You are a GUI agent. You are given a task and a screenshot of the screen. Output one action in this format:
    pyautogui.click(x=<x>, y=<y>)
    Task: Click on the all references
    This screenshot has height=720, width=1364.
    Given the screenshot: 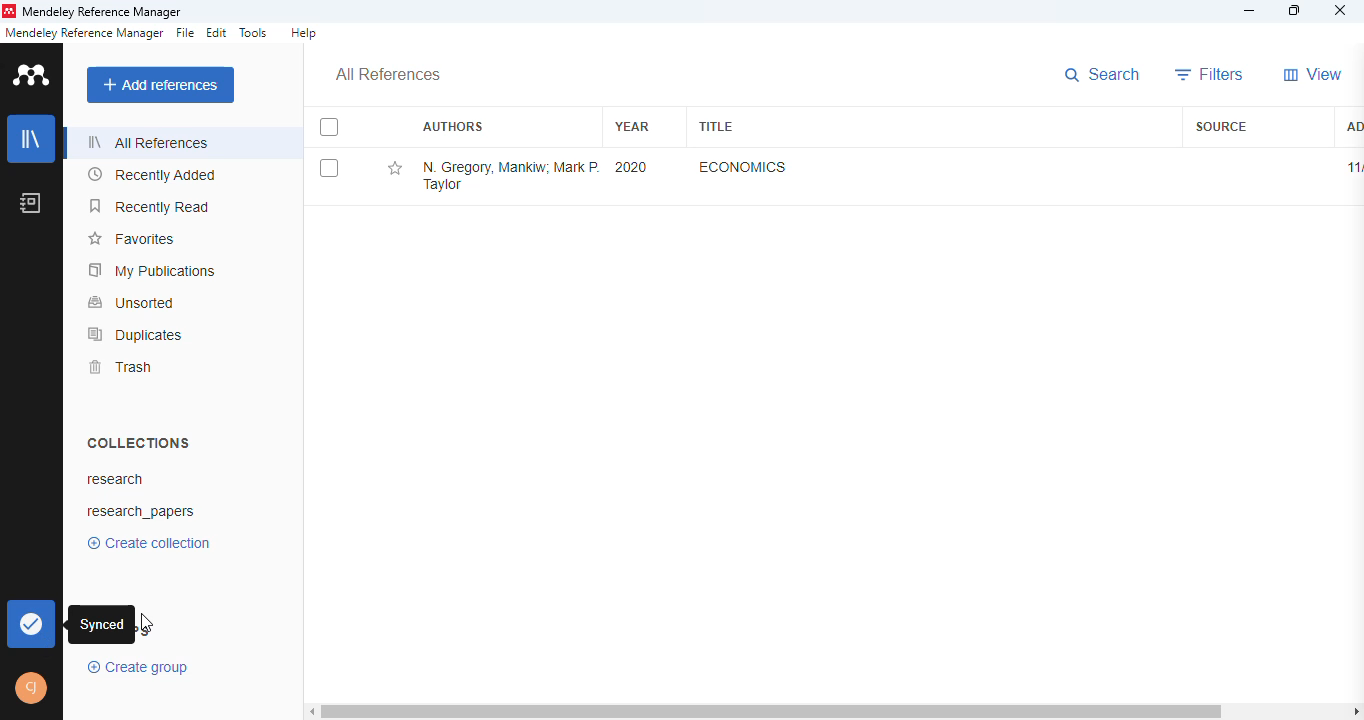 What is the action you would take?
    pyautogui.click(x=148, y=142)
    